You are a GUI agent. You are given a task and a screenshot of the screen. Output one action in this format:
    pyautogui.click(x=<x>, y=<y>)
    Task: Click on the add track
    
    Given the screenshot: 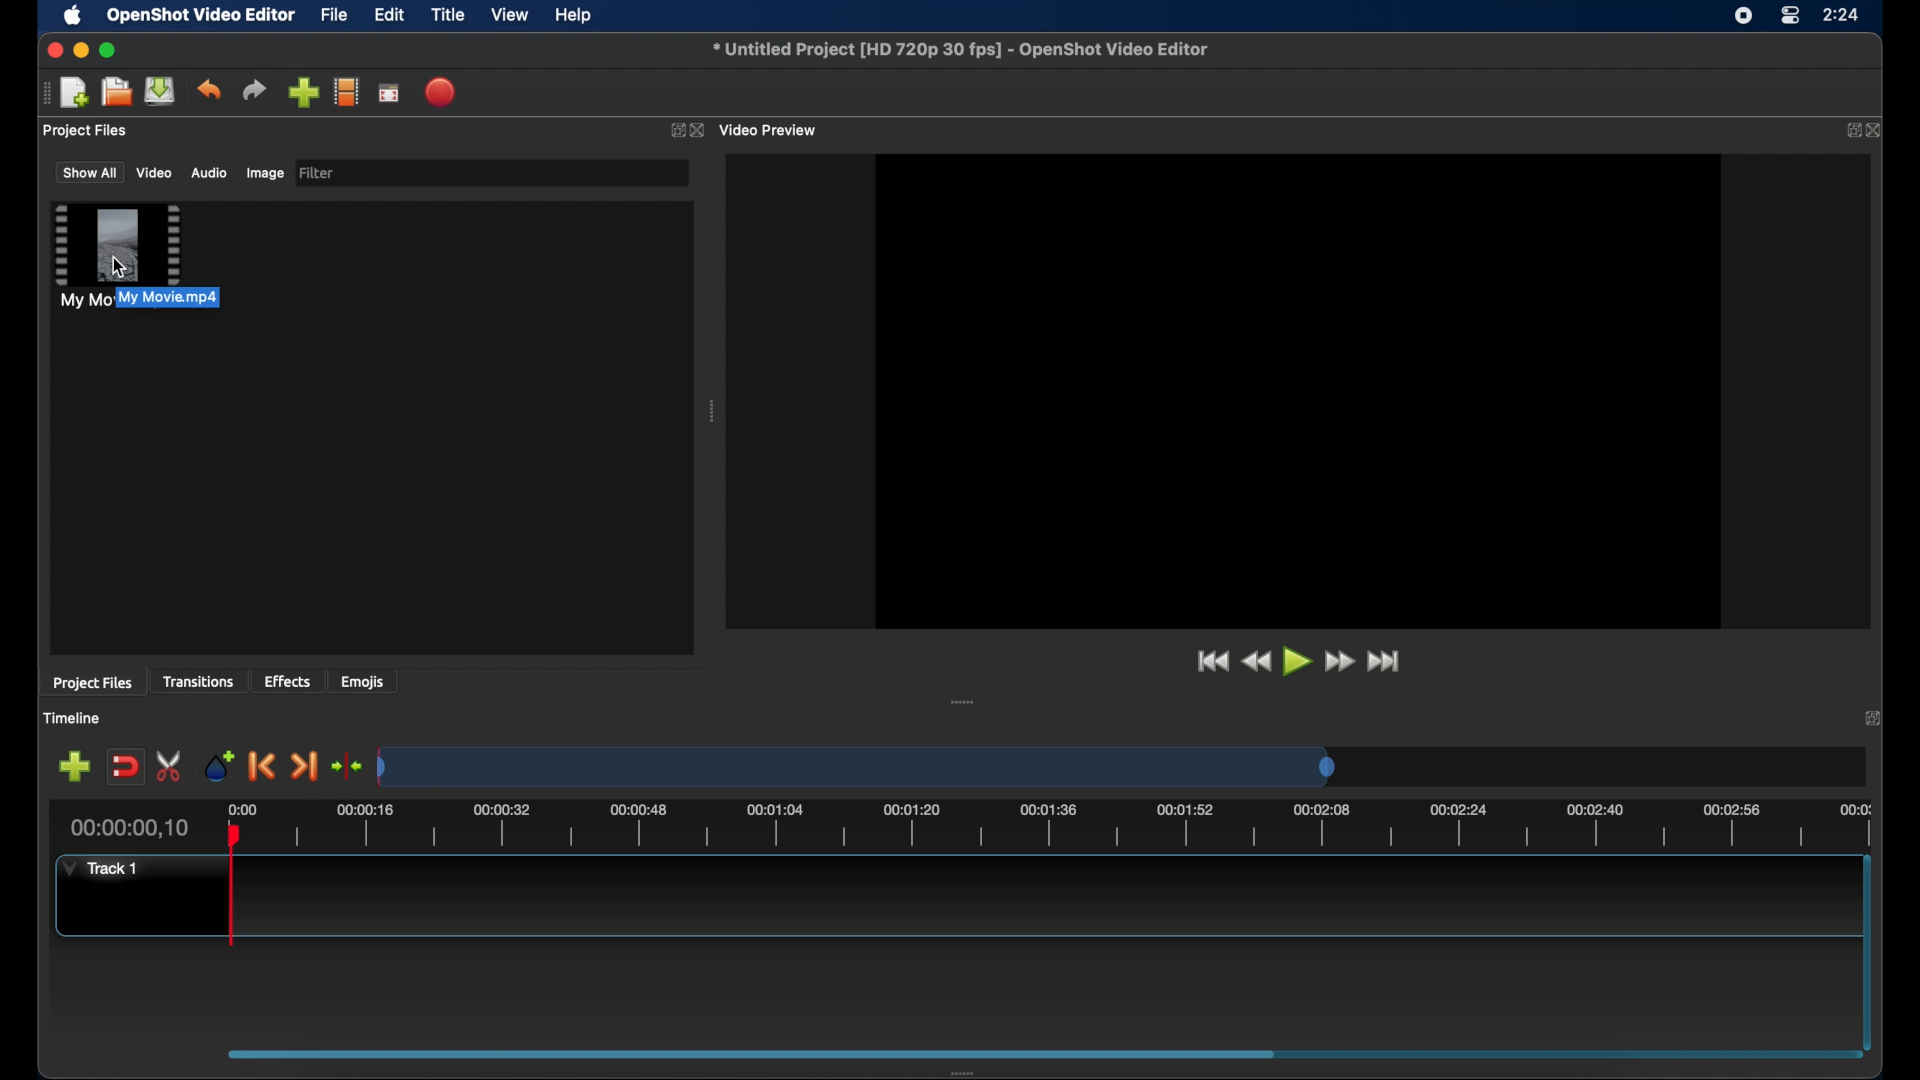 What is the action you would take?
    pyautogui.click(x=74, y=766)
    